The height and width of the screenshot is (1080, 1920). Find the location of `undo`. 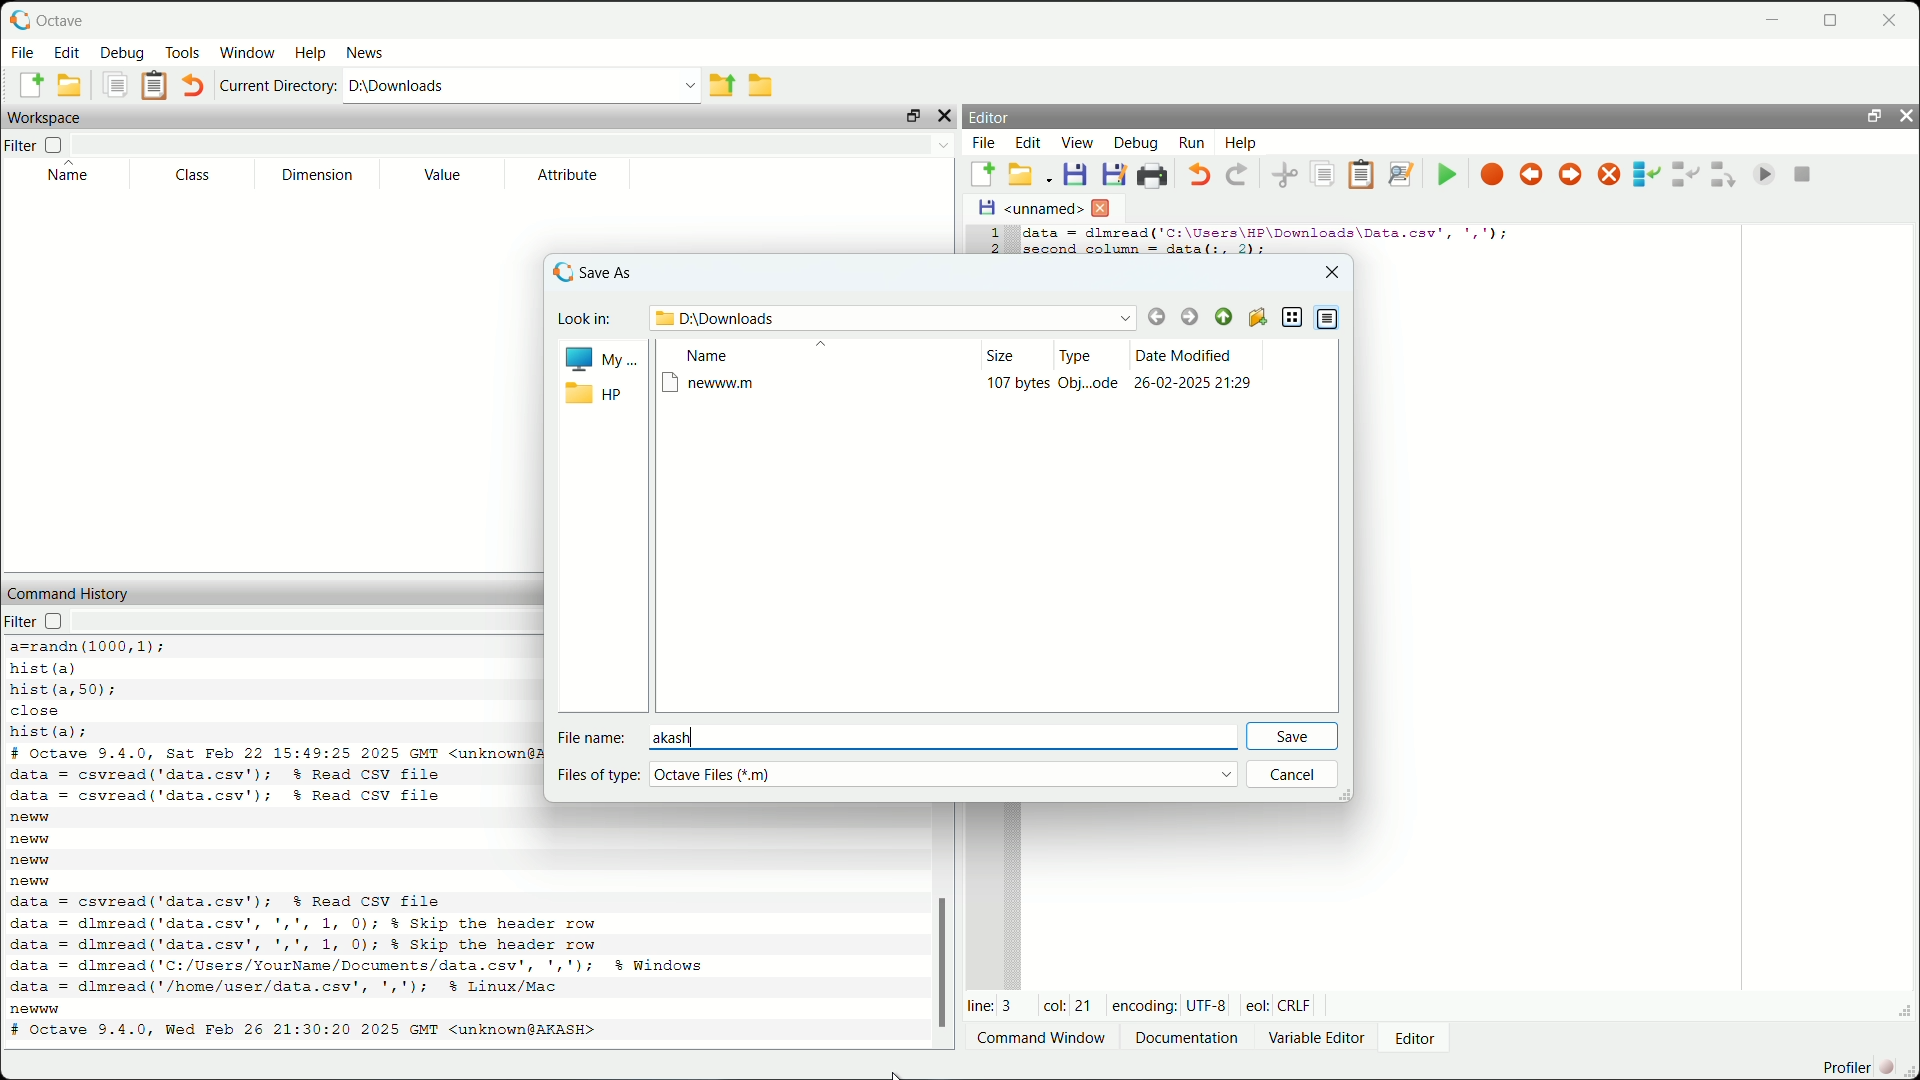

undo is located at coordinates (192, 88).